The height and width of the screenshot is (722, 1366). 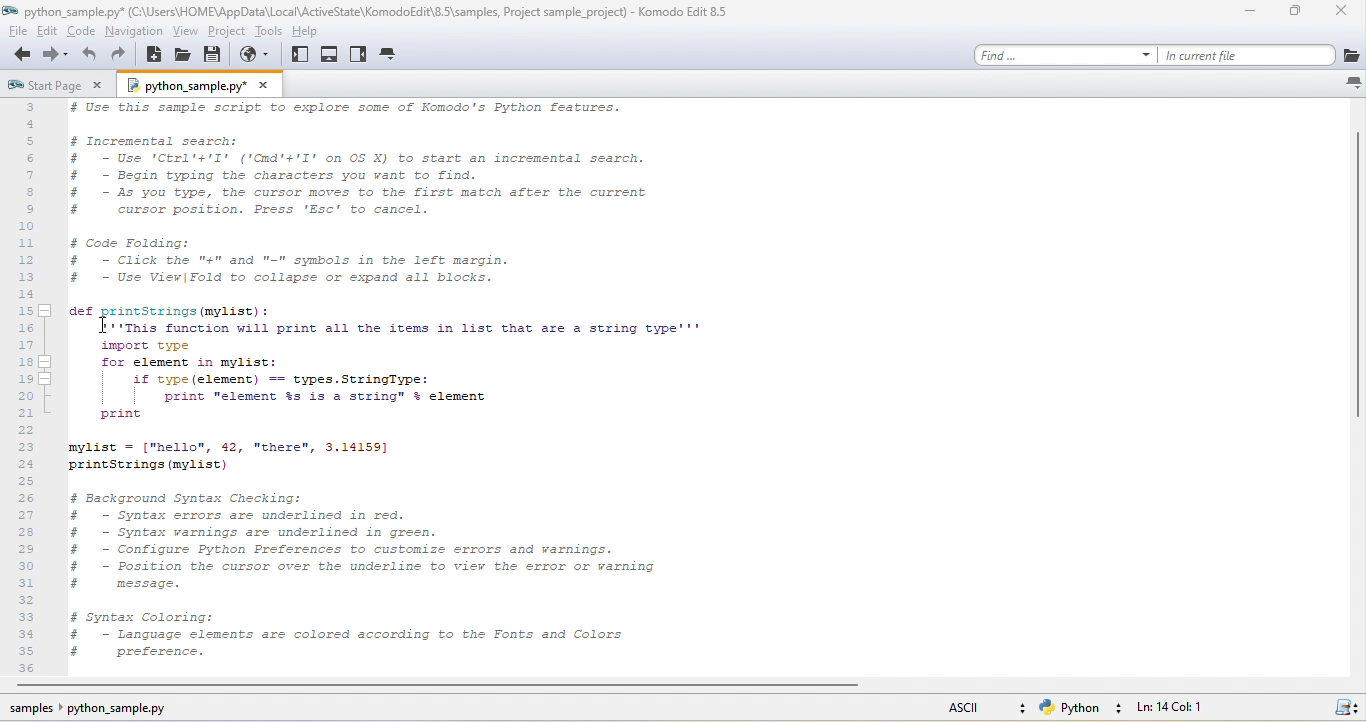 What do you see at coordinates (1065, 54) in the screenshot?
I see `find` at bounding box center [1065, 54].